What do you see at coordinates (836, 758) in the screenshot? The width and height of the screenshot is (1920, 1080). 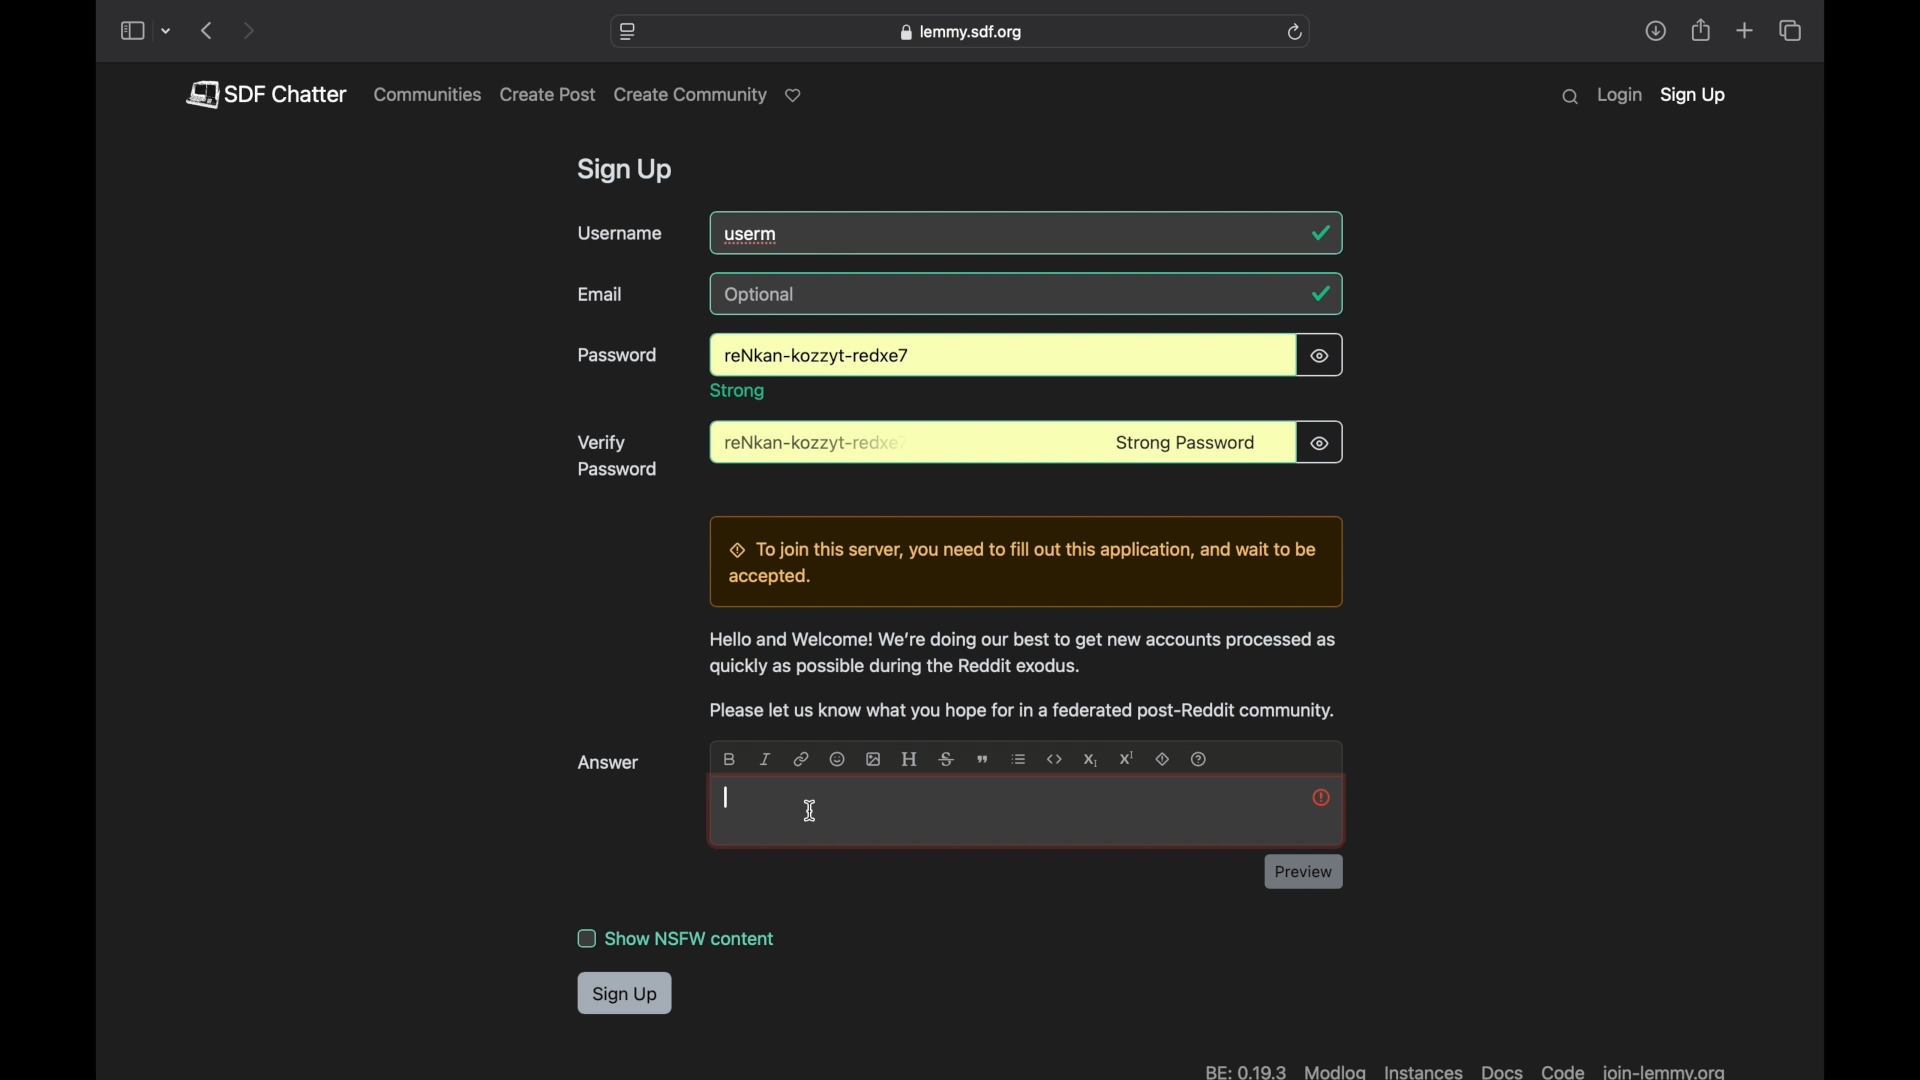 I see `emoji` at bounding box center [836, 758].